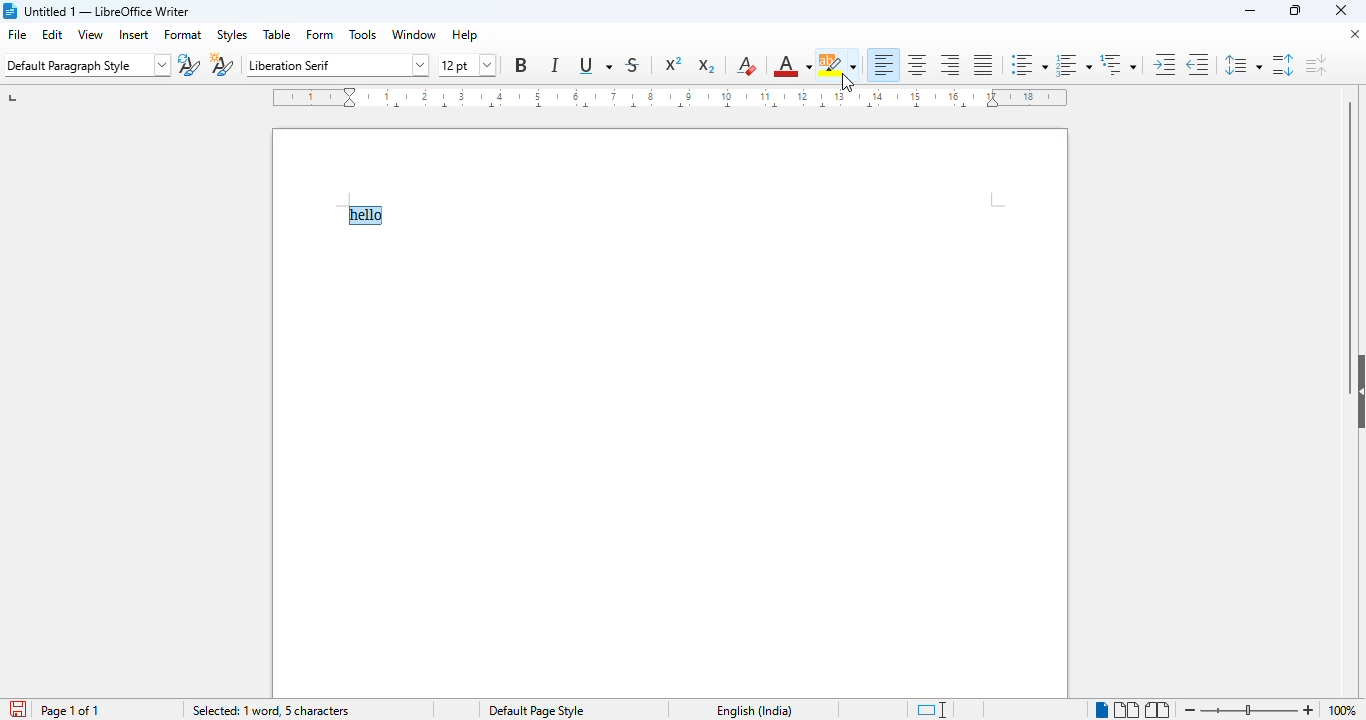 This screenshot has width=1366, height=720. What do you see at coordinates (1125, 709) in the screenshot?
I see `multi-page view` at bounding box center [1125, 709].